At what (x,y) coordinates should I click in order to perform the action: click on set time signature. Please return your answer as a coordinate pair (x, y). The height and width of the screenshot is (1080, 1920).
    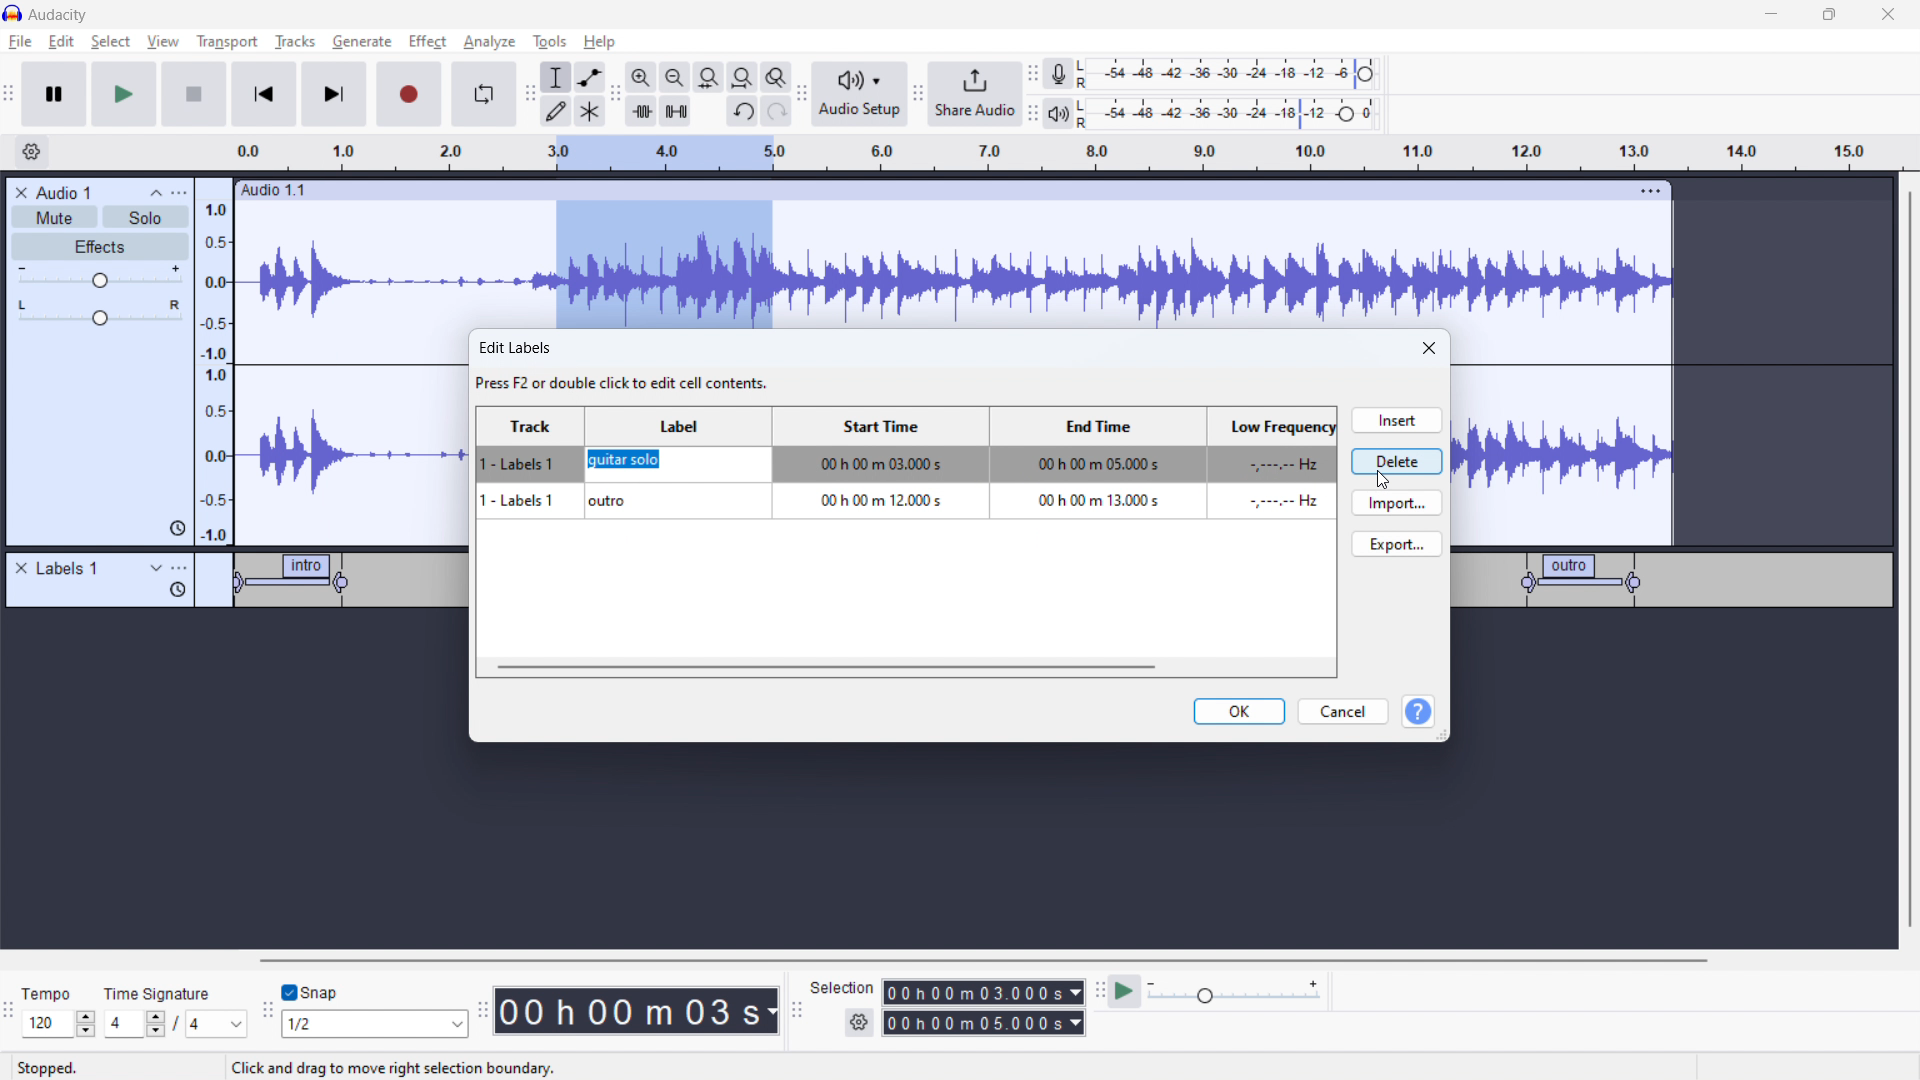
    Looking at the image, I should click on (177, 1023).